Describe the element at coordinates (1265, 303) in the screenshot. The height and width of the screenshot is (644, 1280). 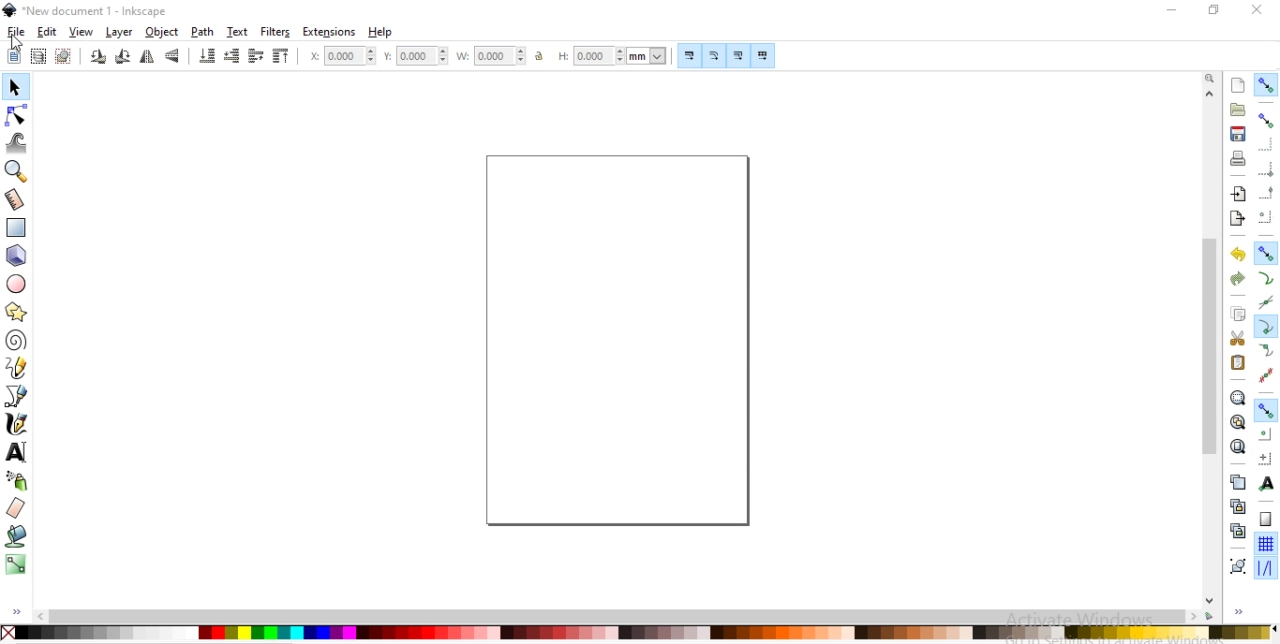
I see `snap to path intersections` at that location.